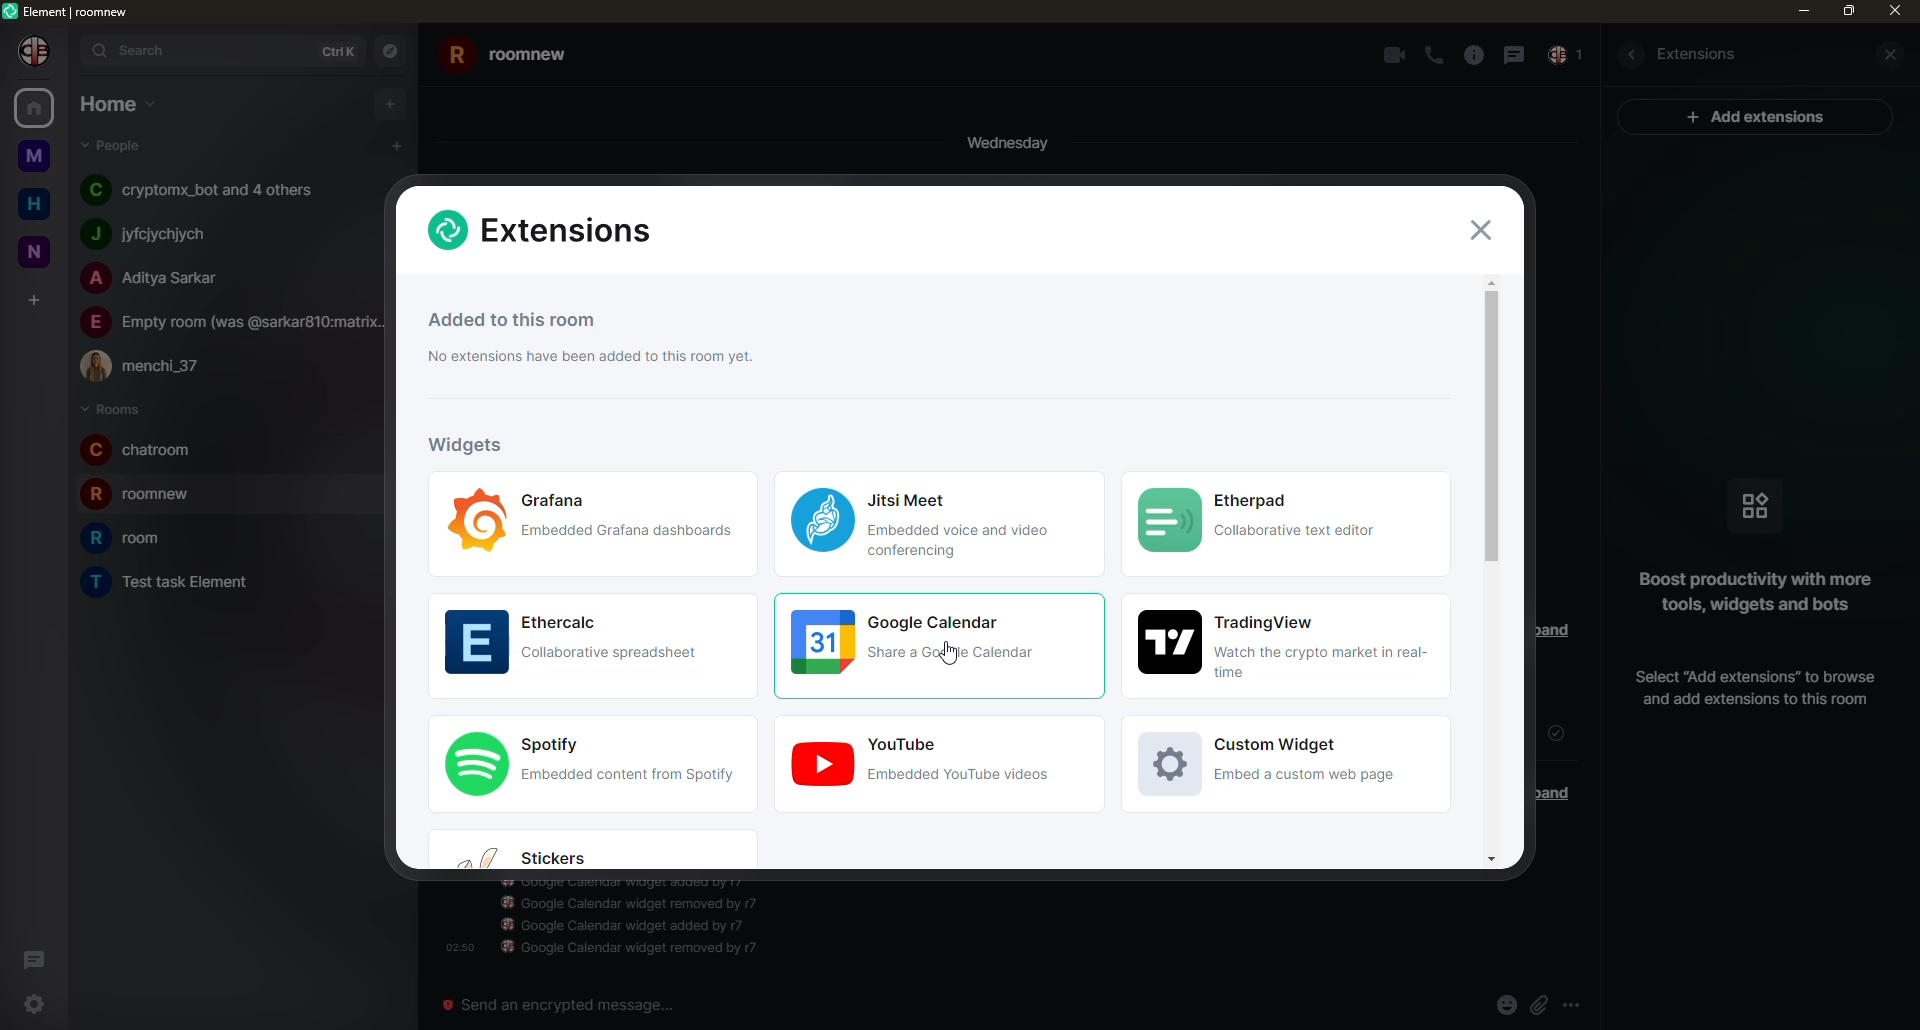  What do you see at coordinates (952, 661) in the screenshot?
I see `cursor` at bounding box center [952, 661].